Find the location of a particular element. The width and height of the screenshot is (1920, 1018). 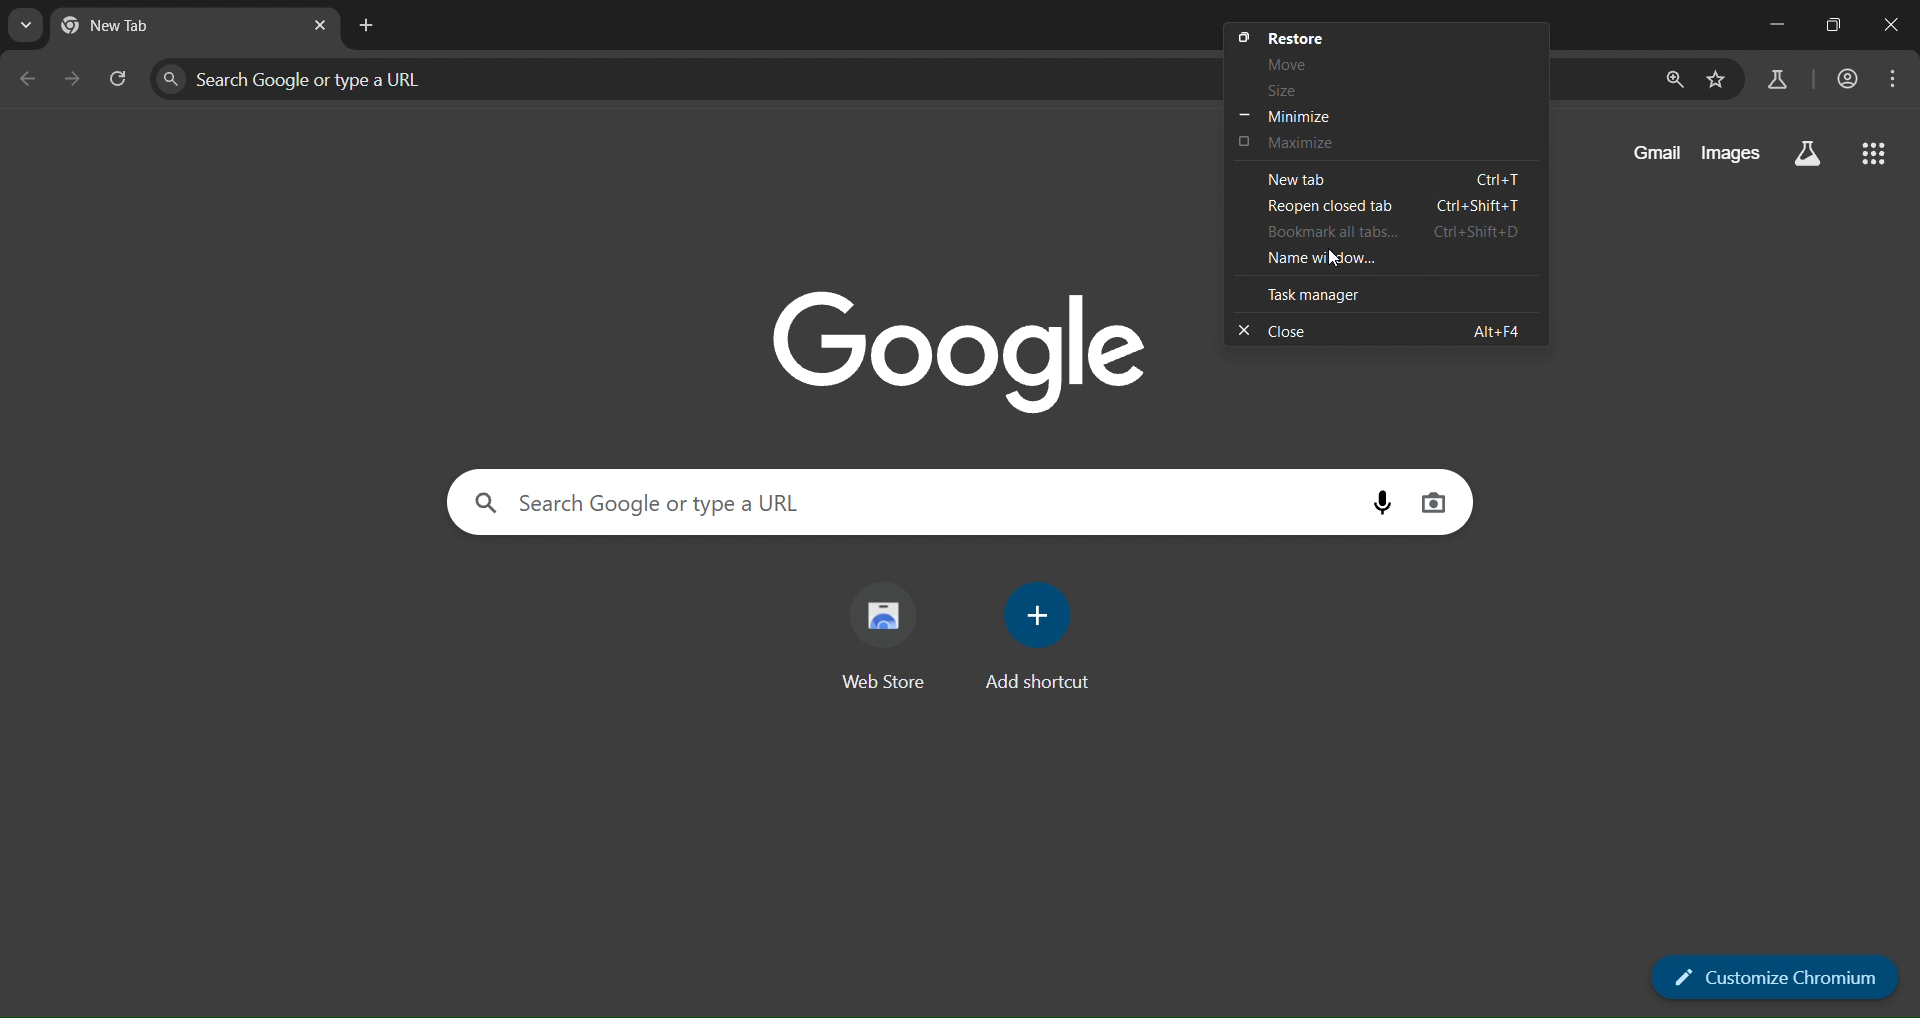

reload tab is located at coordinates (121, 78).